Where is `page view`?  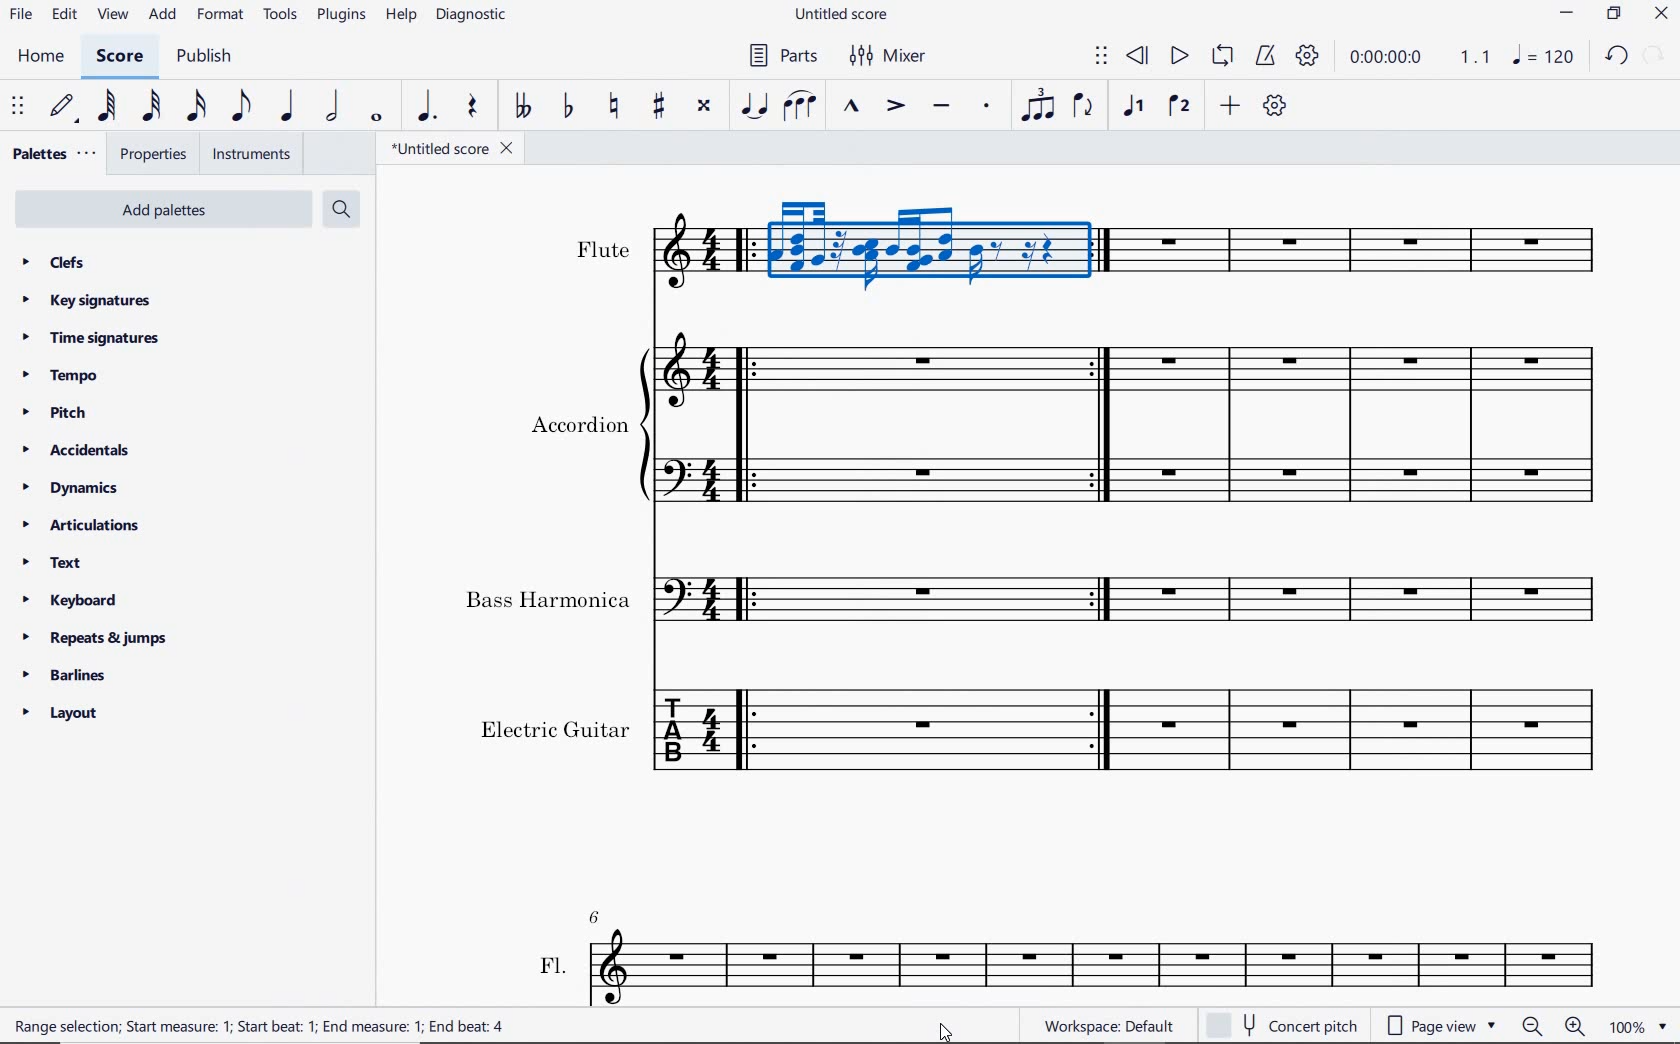 page view is located at coordinates (1439, 1026).